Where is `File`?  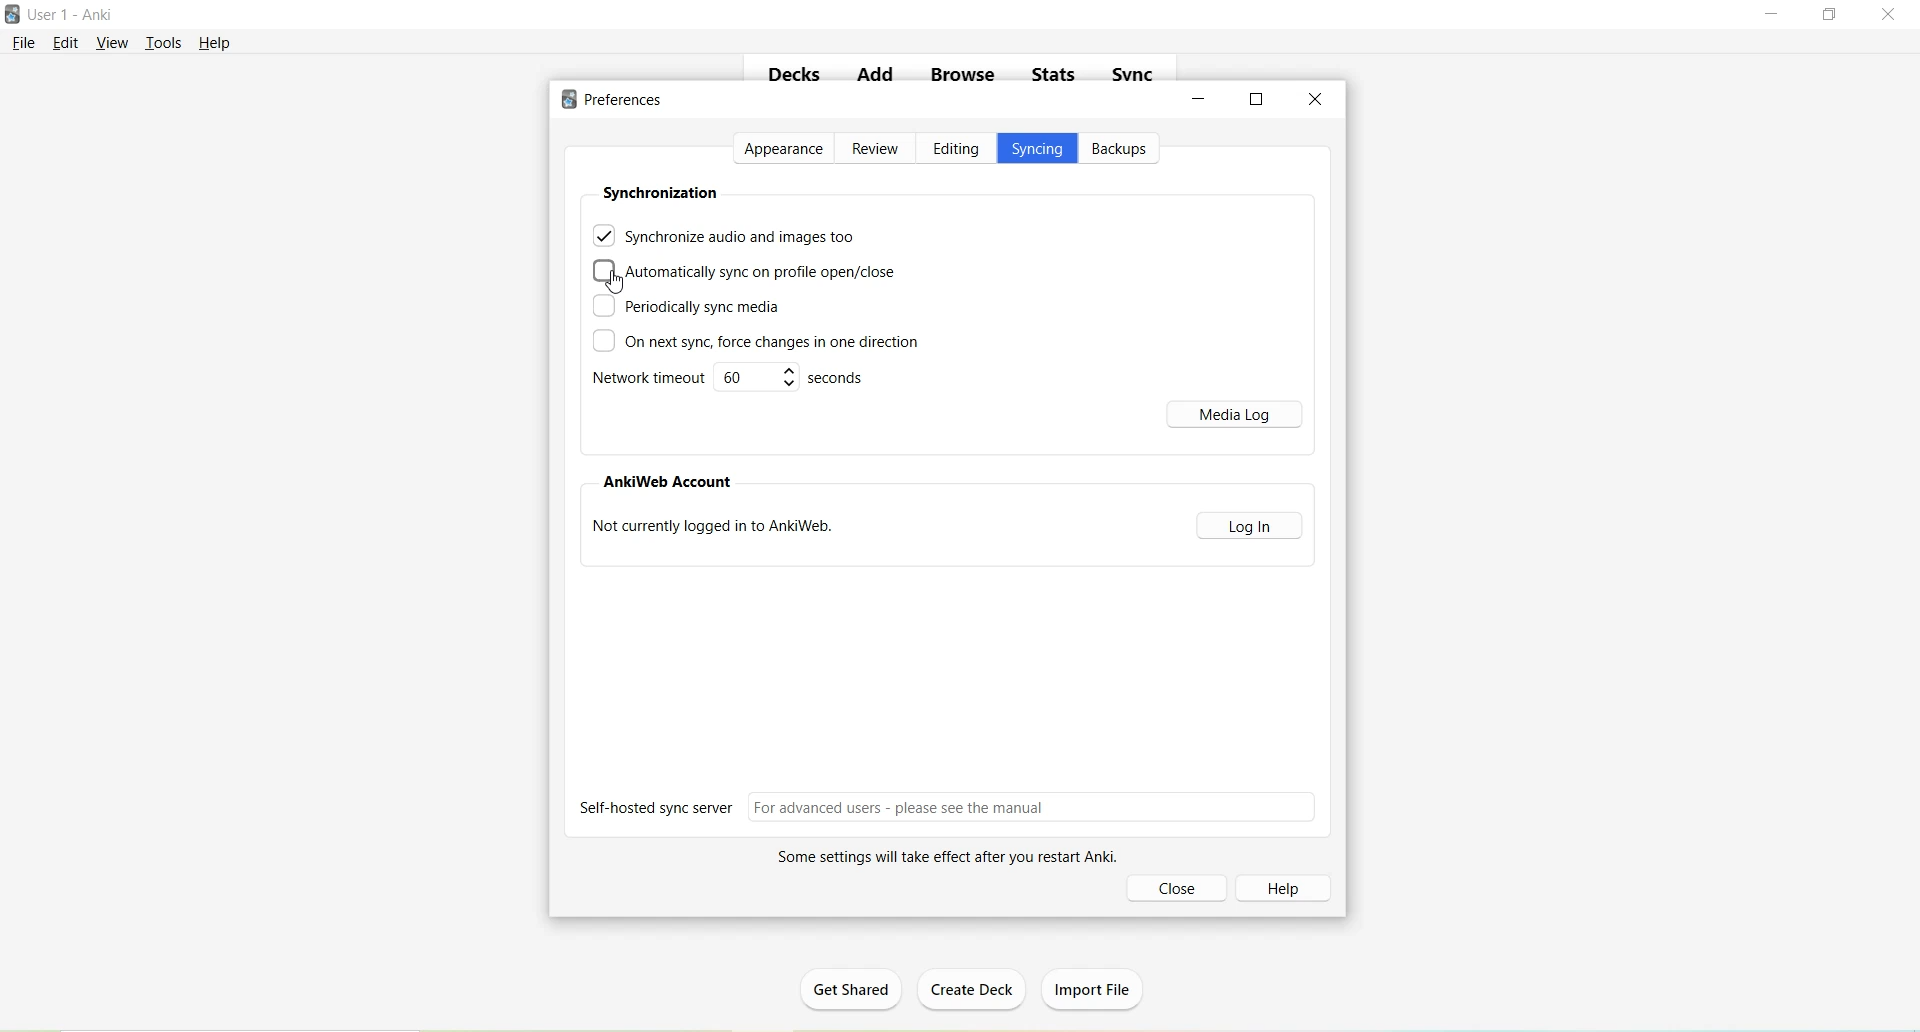 File is located at coordinates (25, 42).